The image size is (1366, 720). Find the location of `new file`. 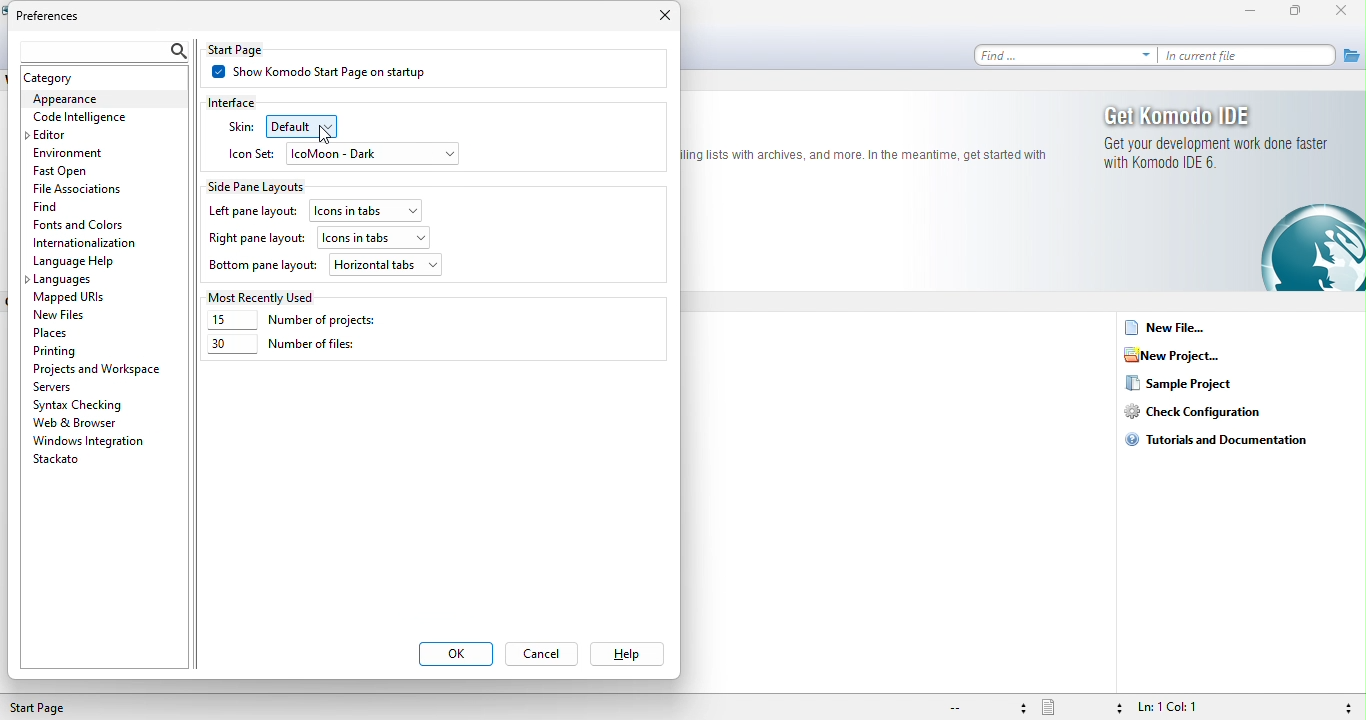

new file is located at coordinates (1169, 330).